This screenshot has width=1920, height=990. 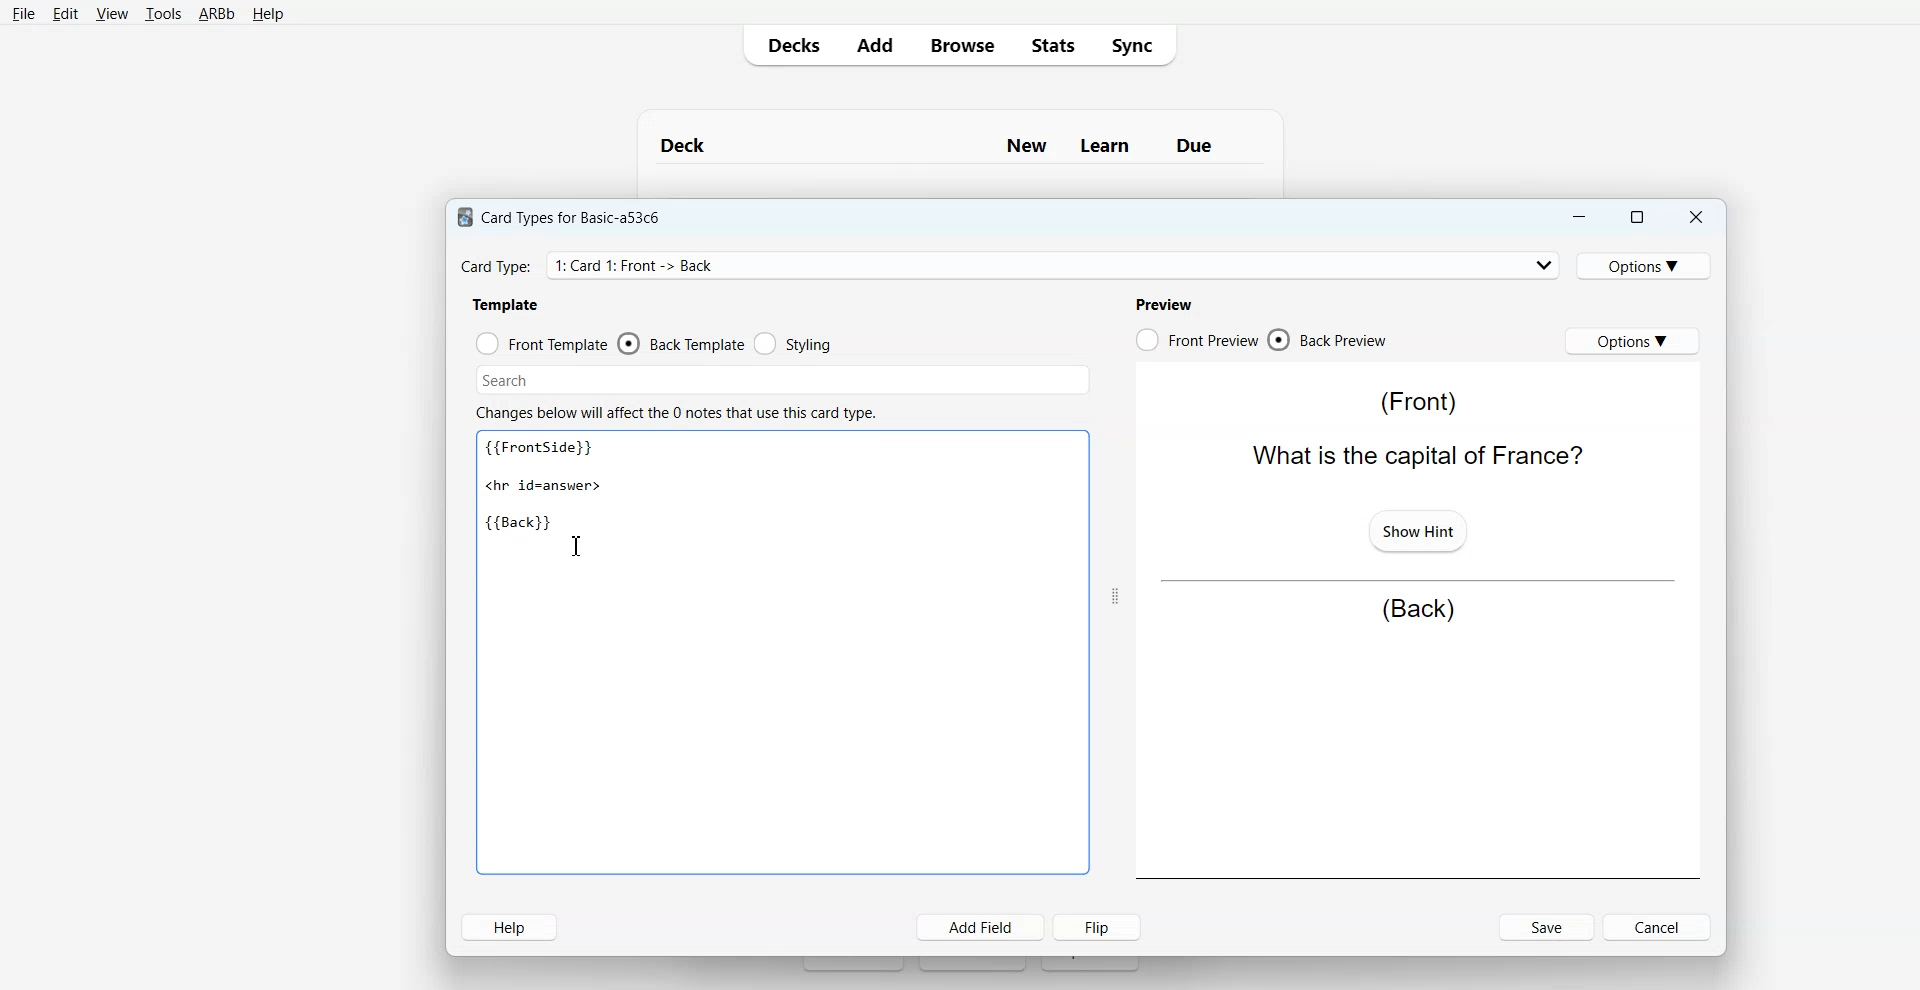 I want to click on Help, so click(x=509, y=927).